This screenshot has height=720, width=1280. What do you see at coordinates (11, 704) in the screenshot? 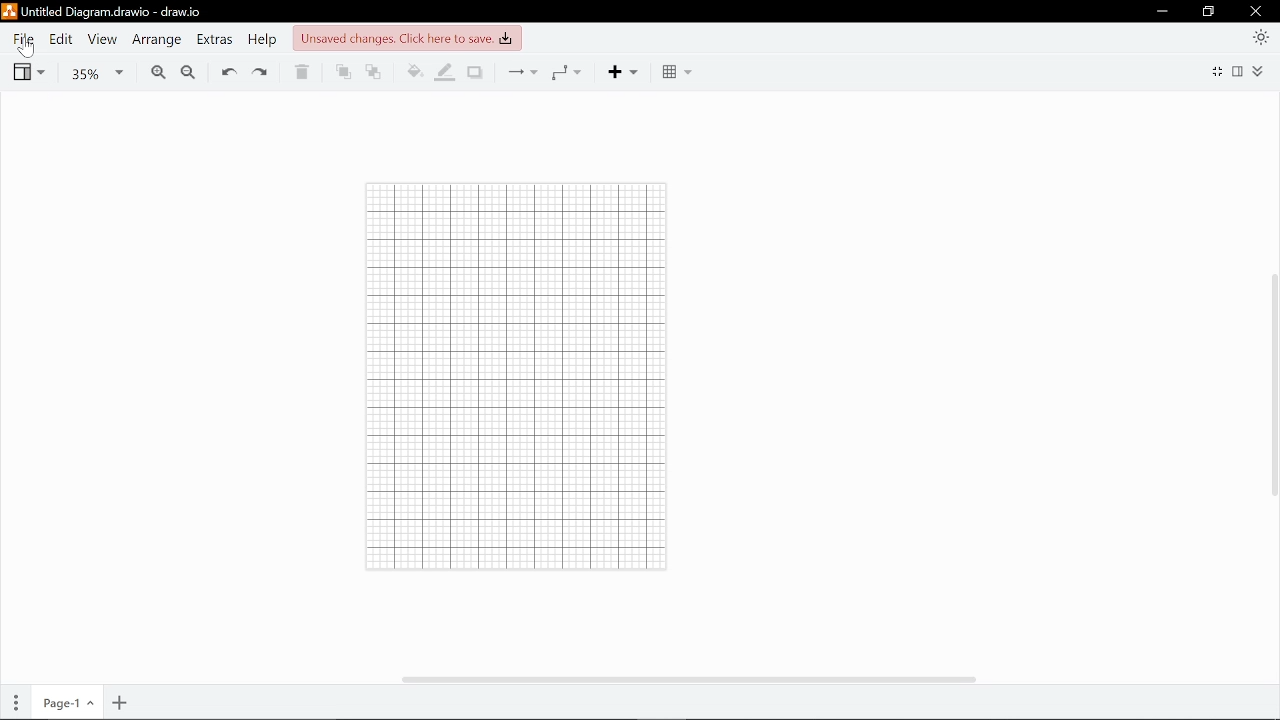
I see `pages` at bounding box center [11, 704].